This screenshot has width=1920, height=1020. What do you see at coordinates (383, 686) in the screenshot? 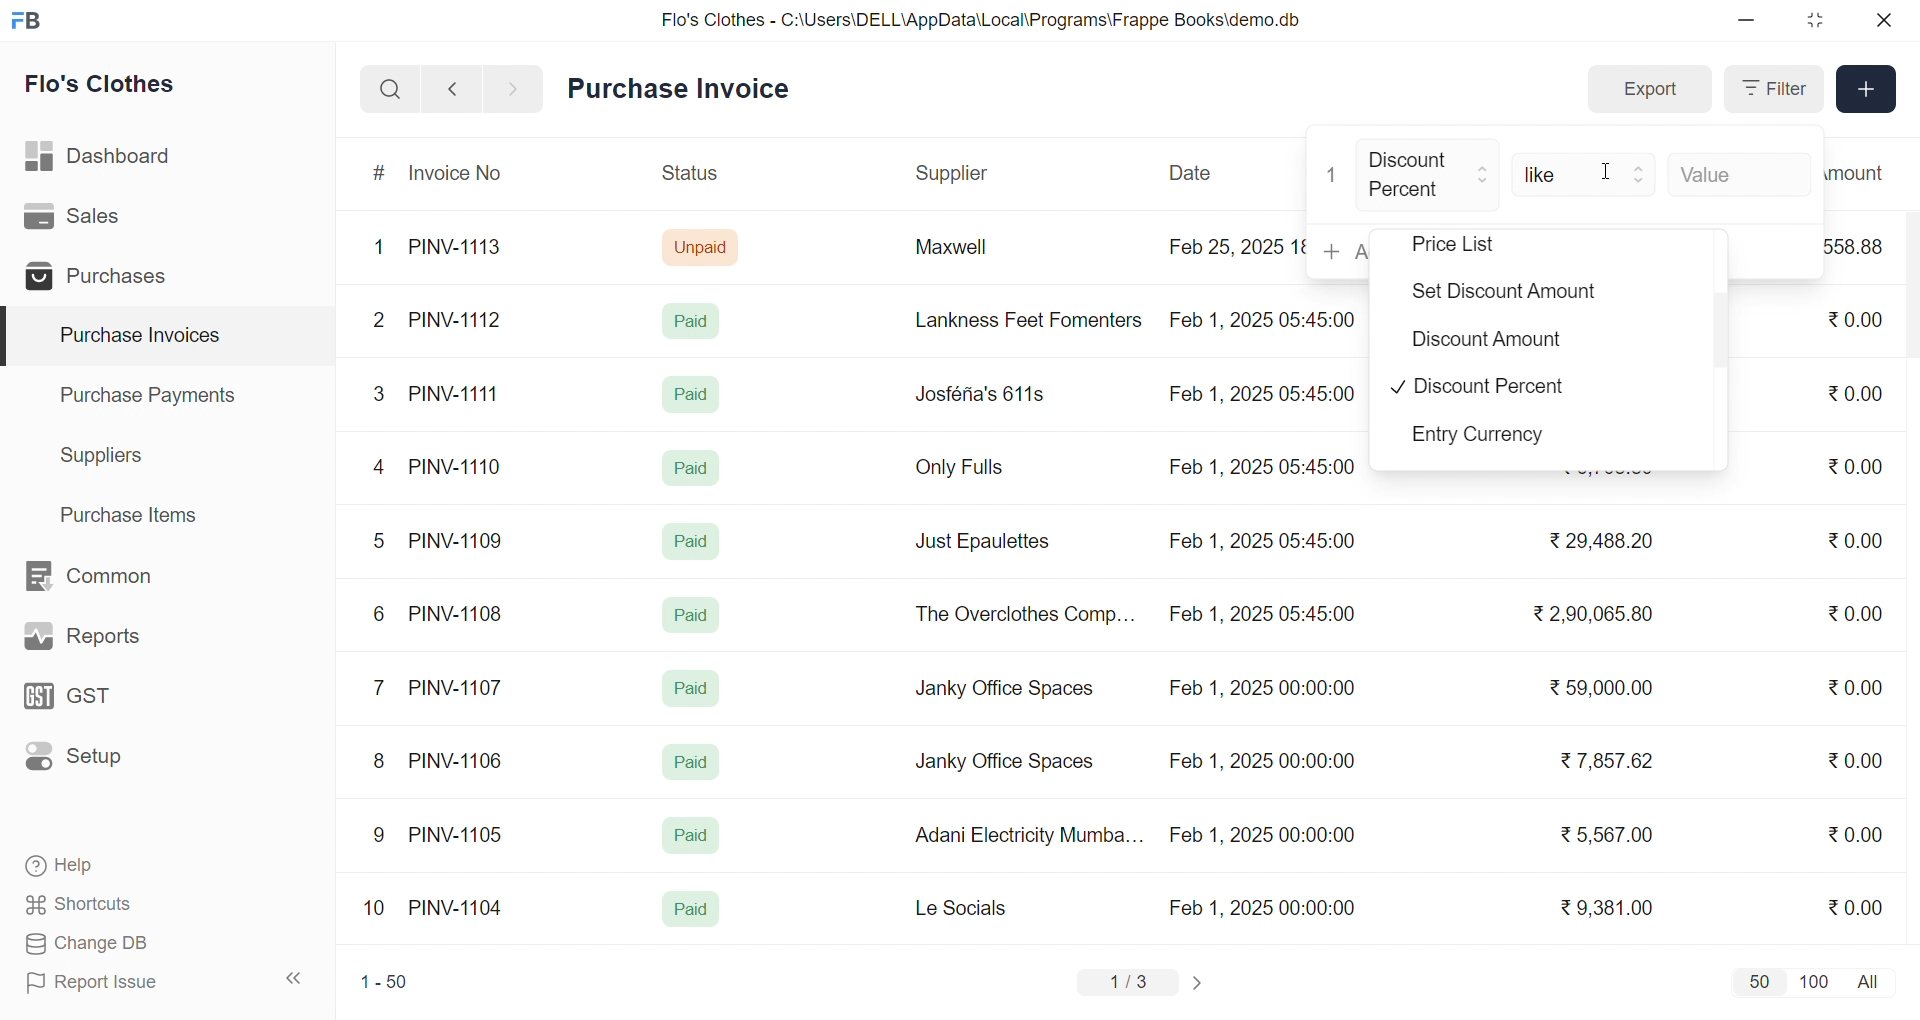
I see `7` at bounding box center [383, 686].